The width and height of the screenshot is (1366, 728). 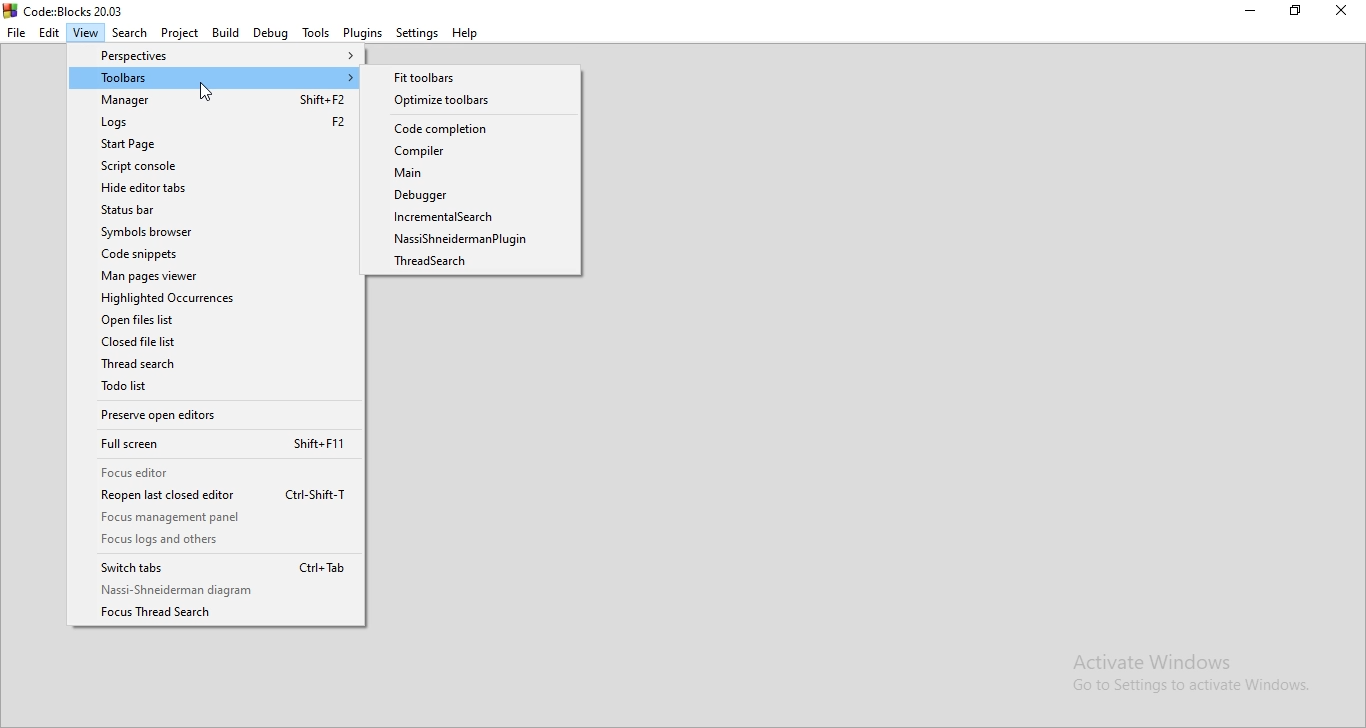 I want to click on cursor on Toolbars, so click(x=205, y=92).